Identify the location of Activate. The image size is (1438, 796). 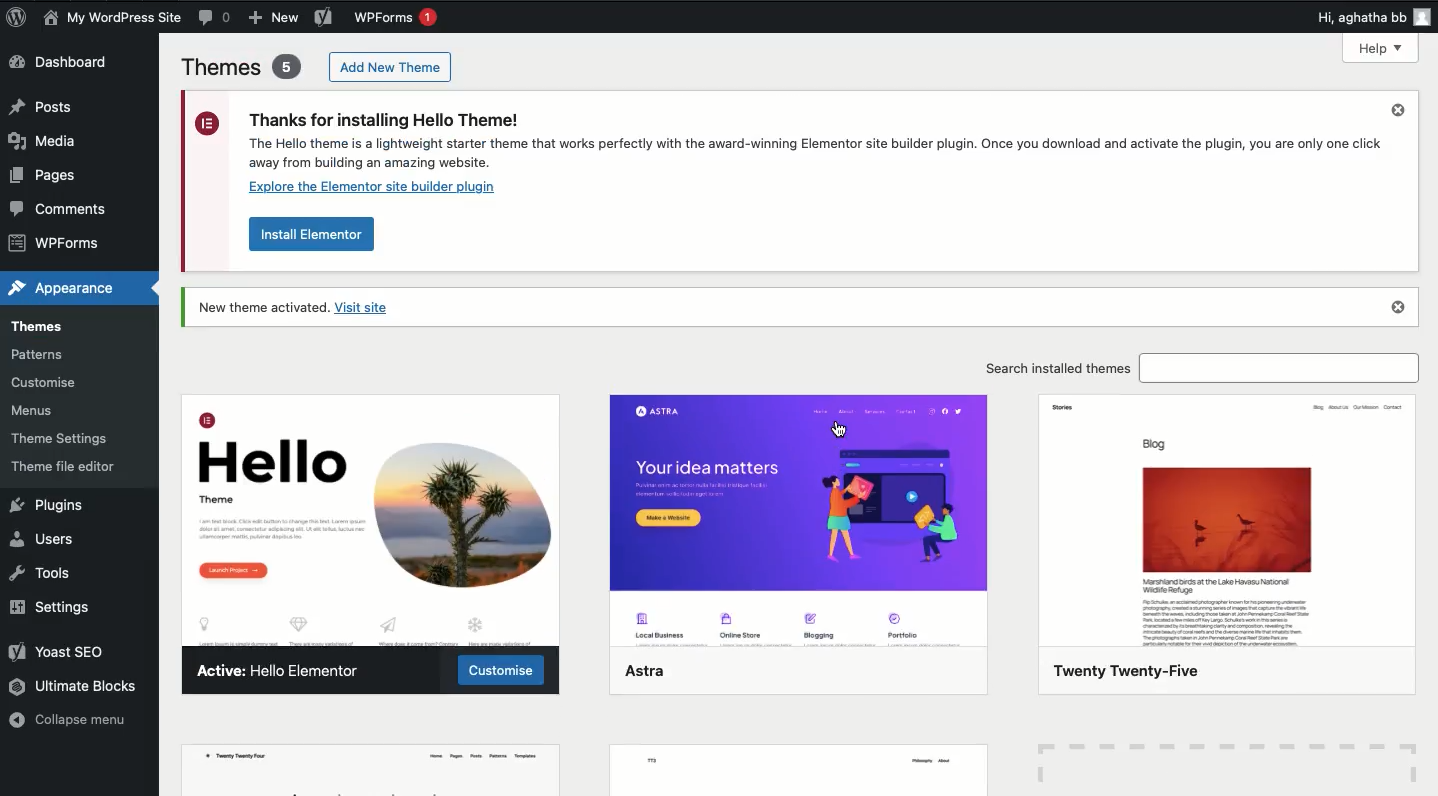
(829, 413).